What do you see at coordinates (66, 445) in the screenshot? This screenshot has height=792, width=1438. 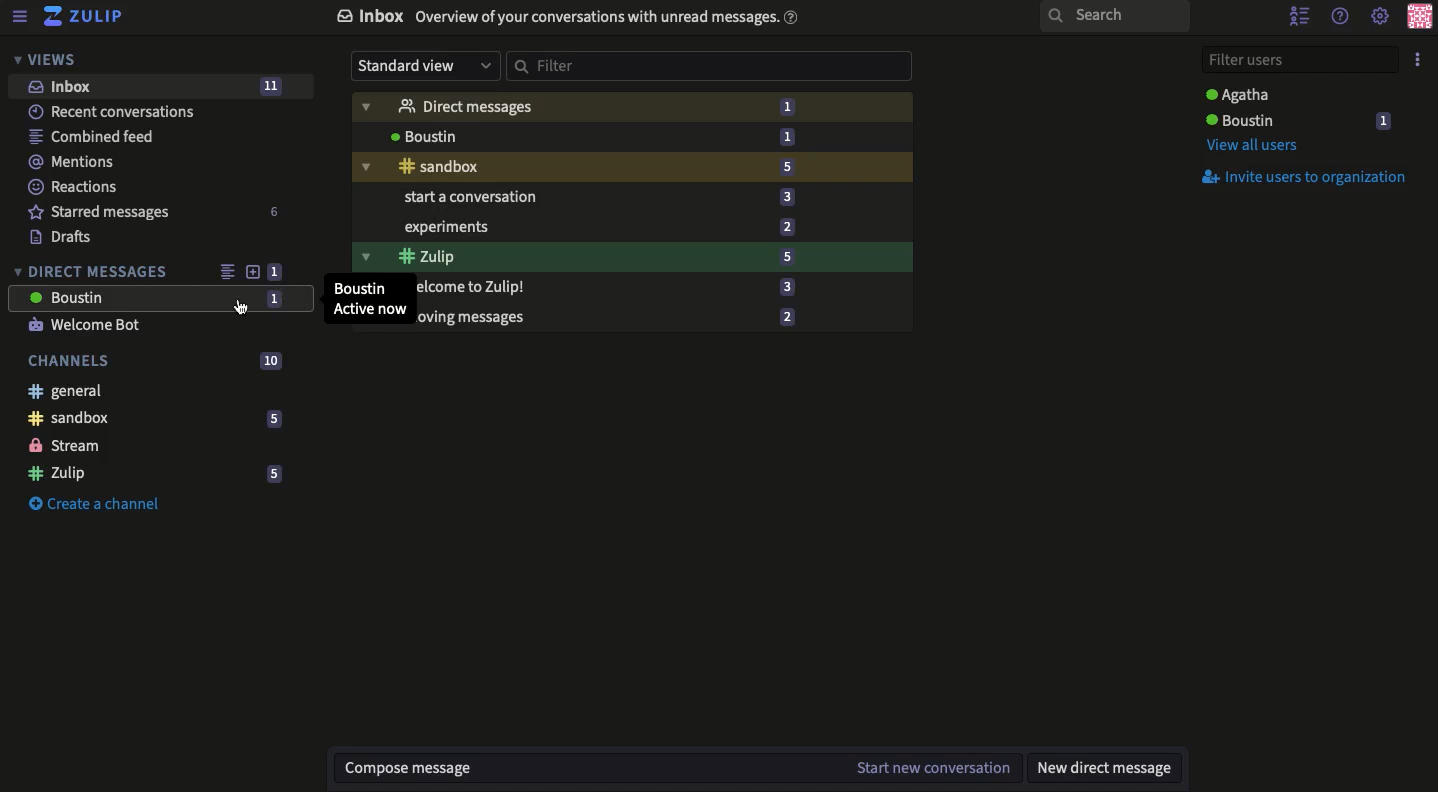 I see `Stream` at bounding box center [66, 445].